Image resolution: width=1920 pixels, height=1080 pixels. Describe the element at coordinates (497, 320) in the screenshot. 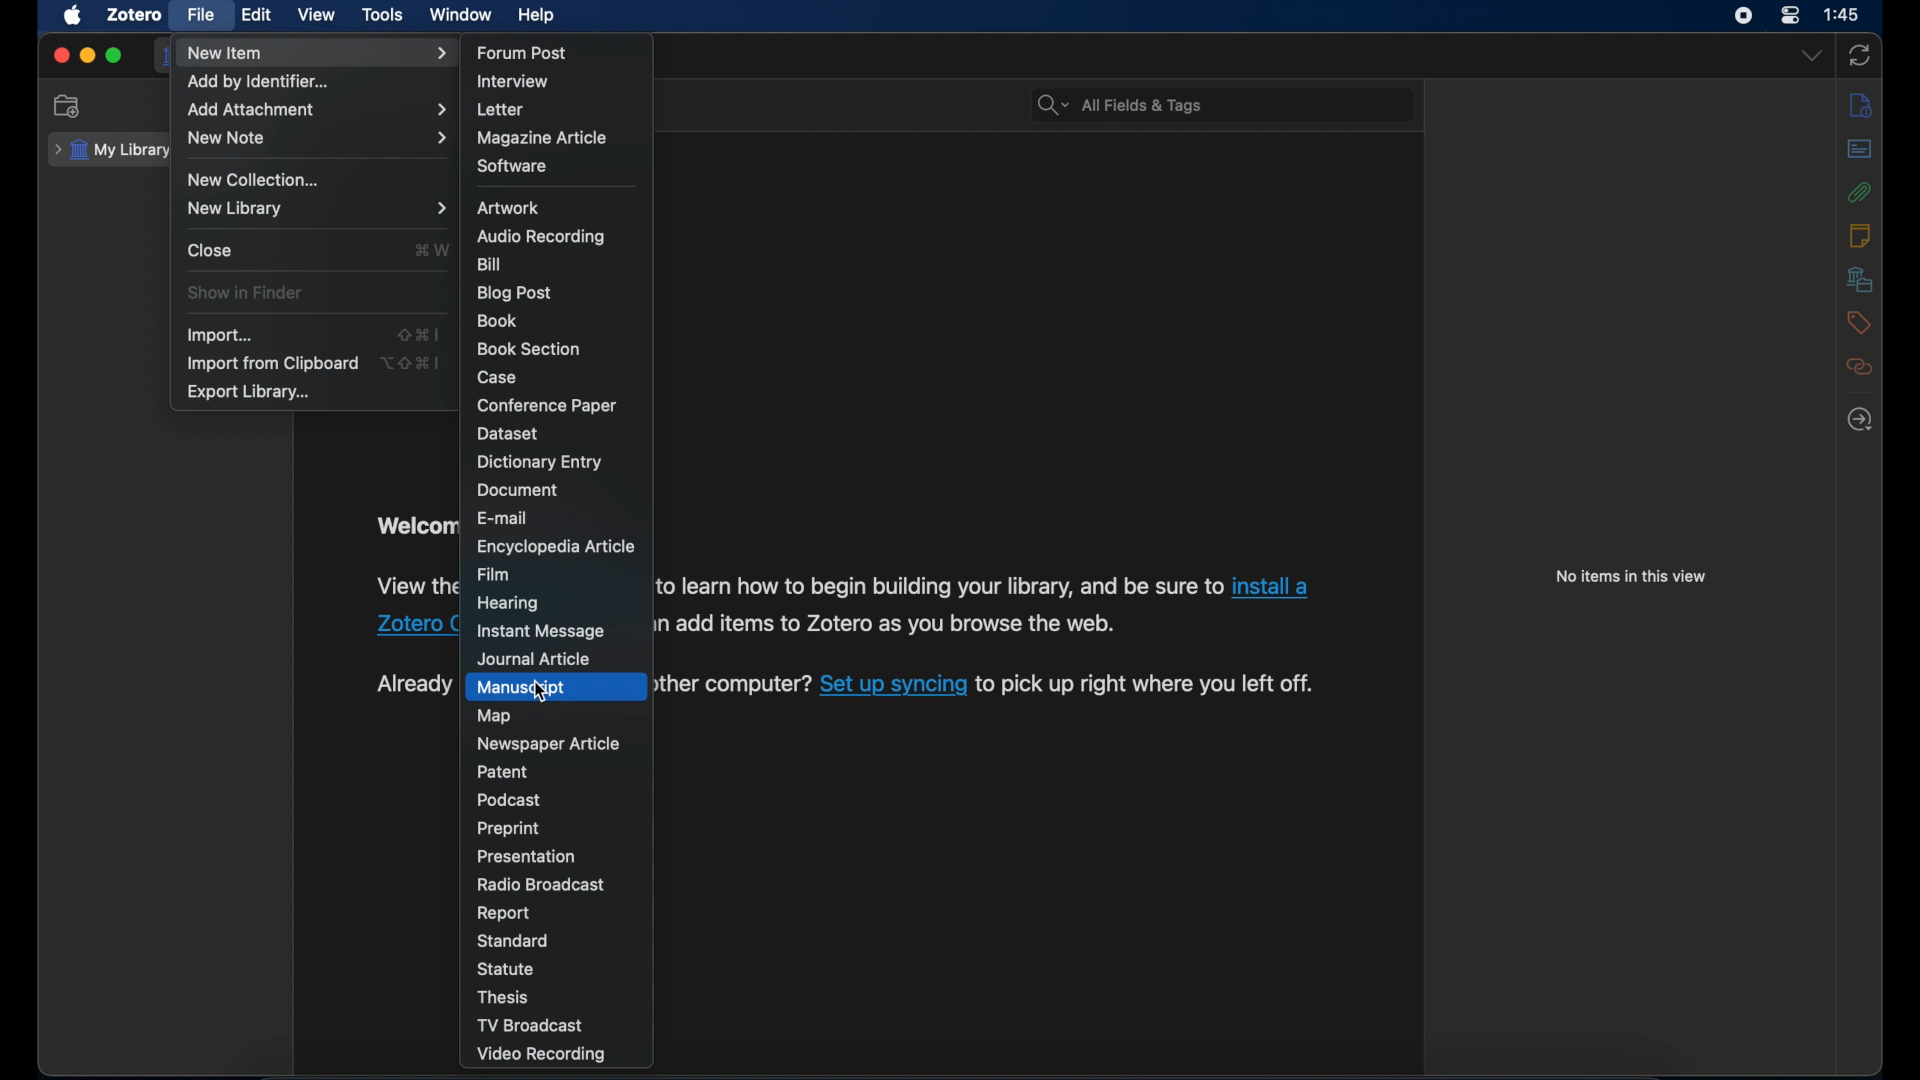

I see `book` at that location.